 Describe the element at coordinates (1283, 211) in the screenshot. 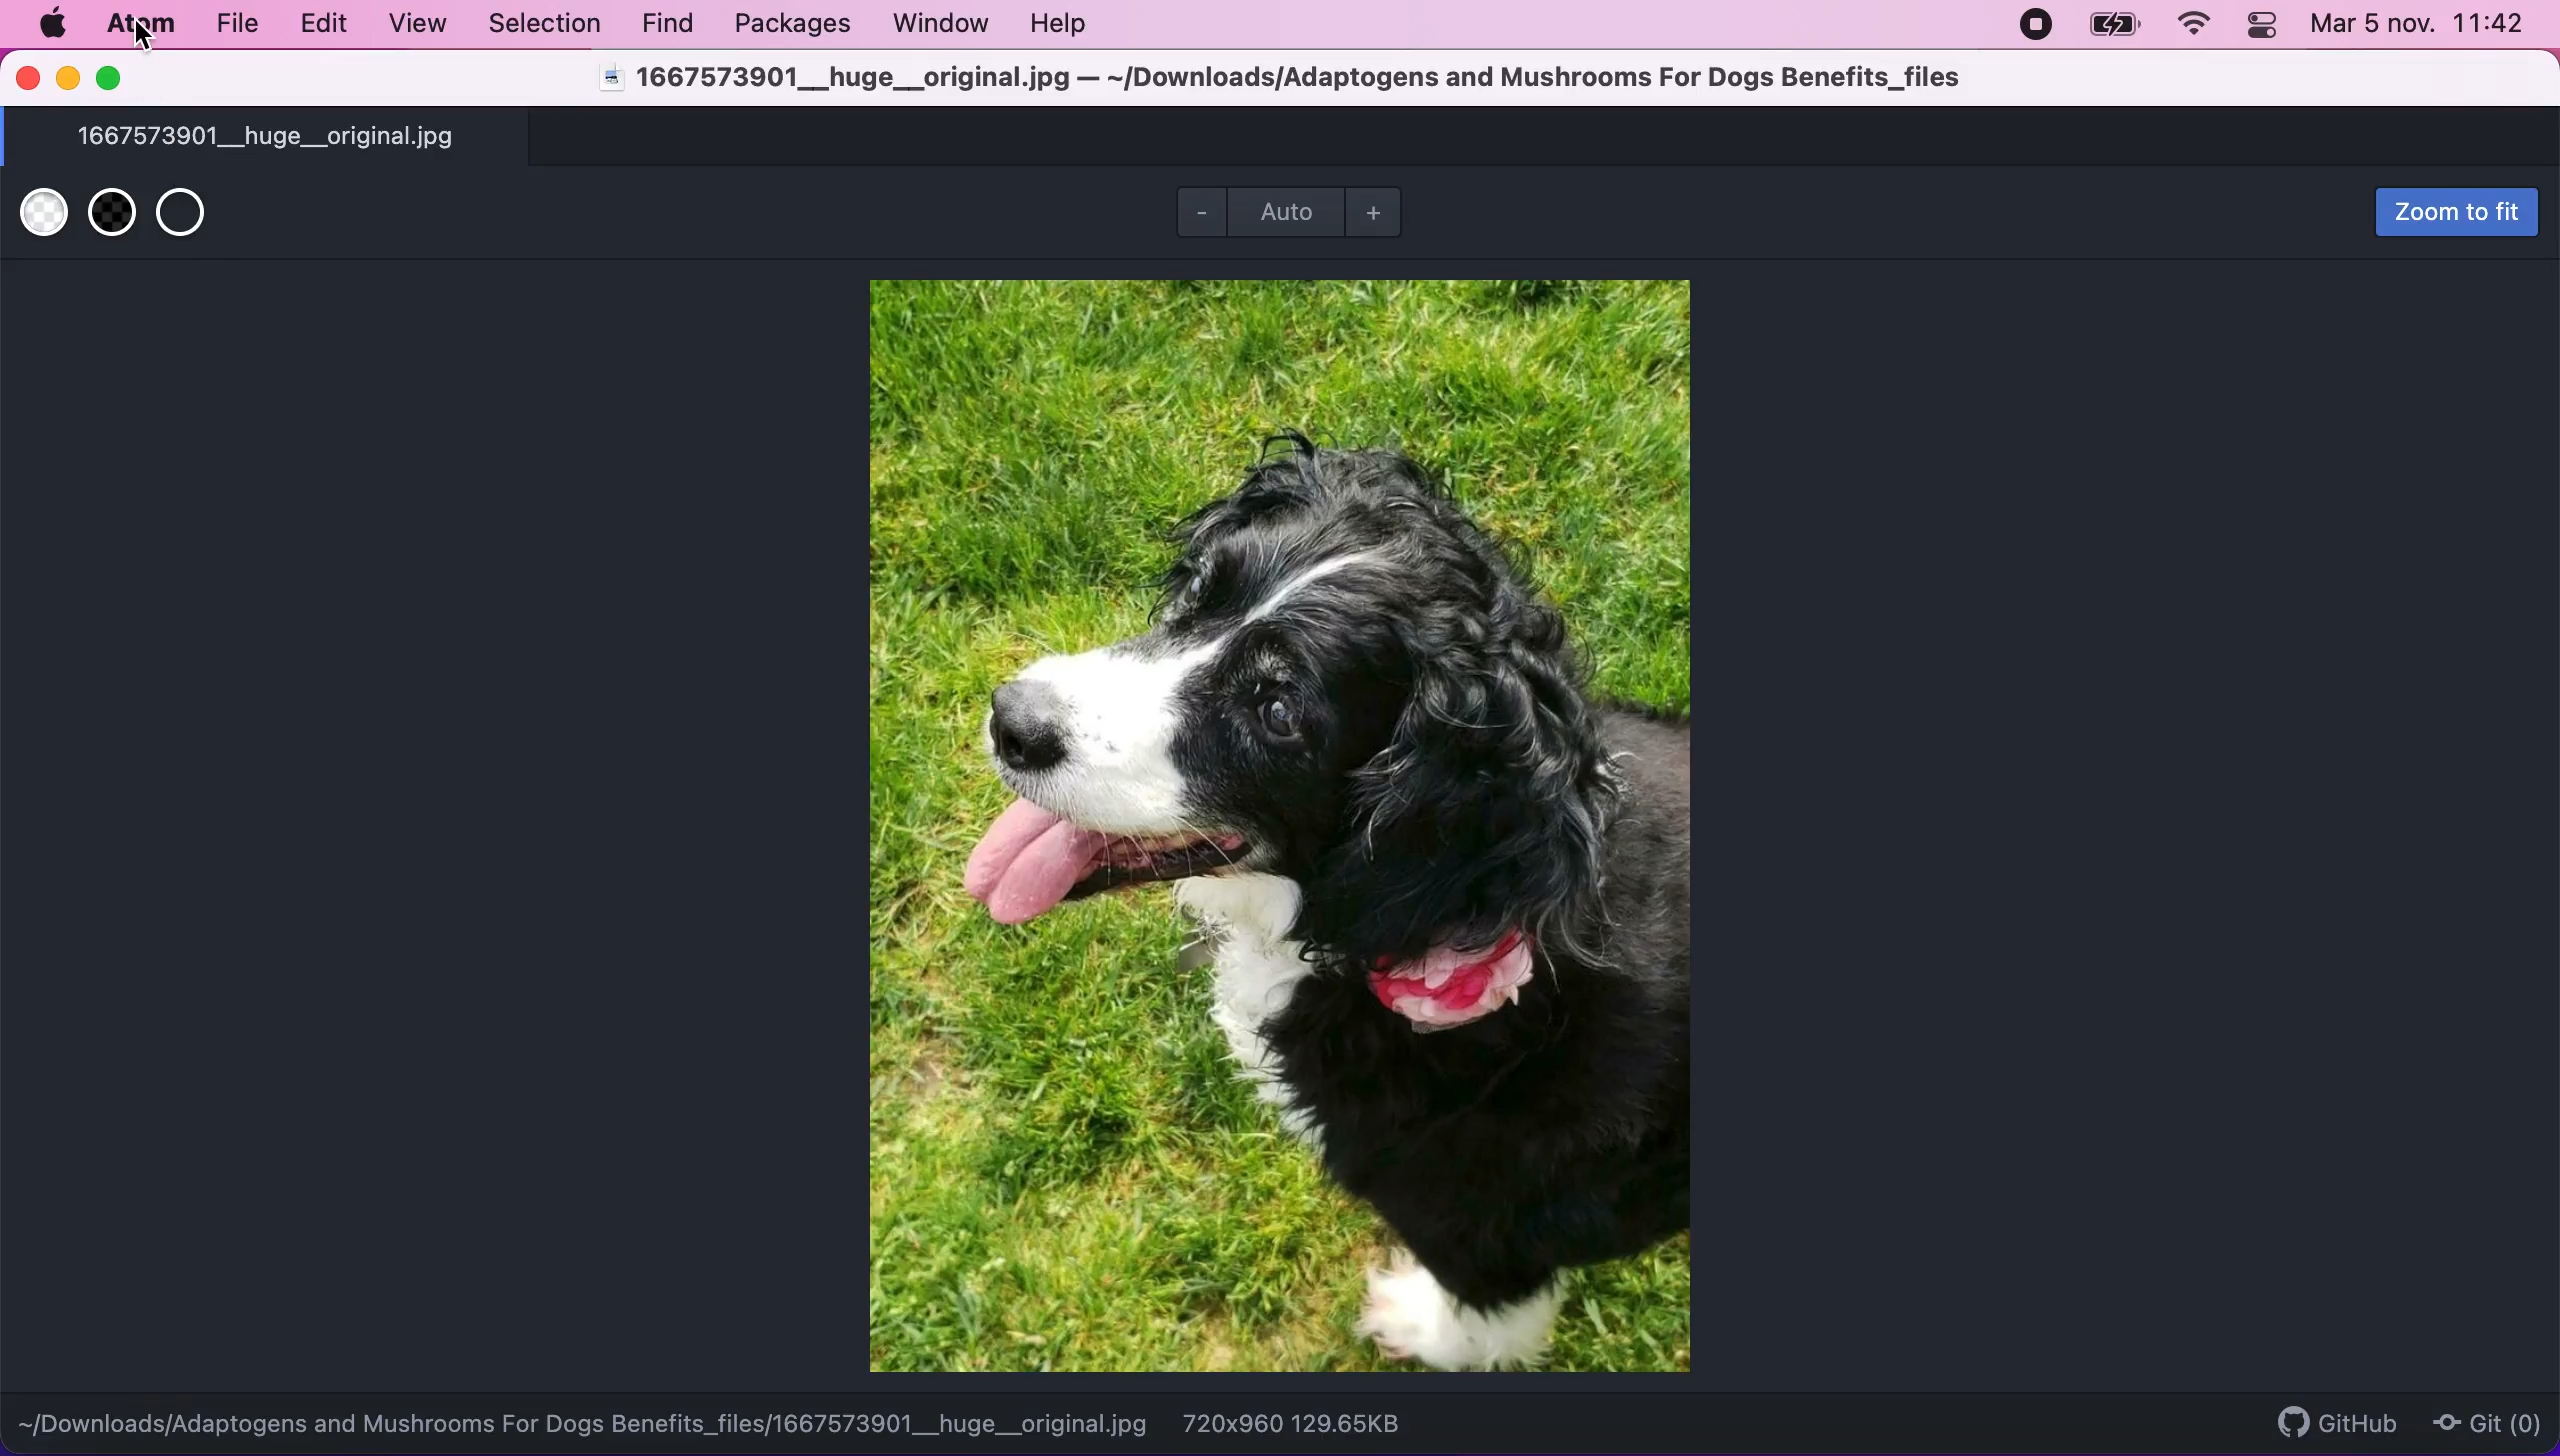

I see `auto` at that location.